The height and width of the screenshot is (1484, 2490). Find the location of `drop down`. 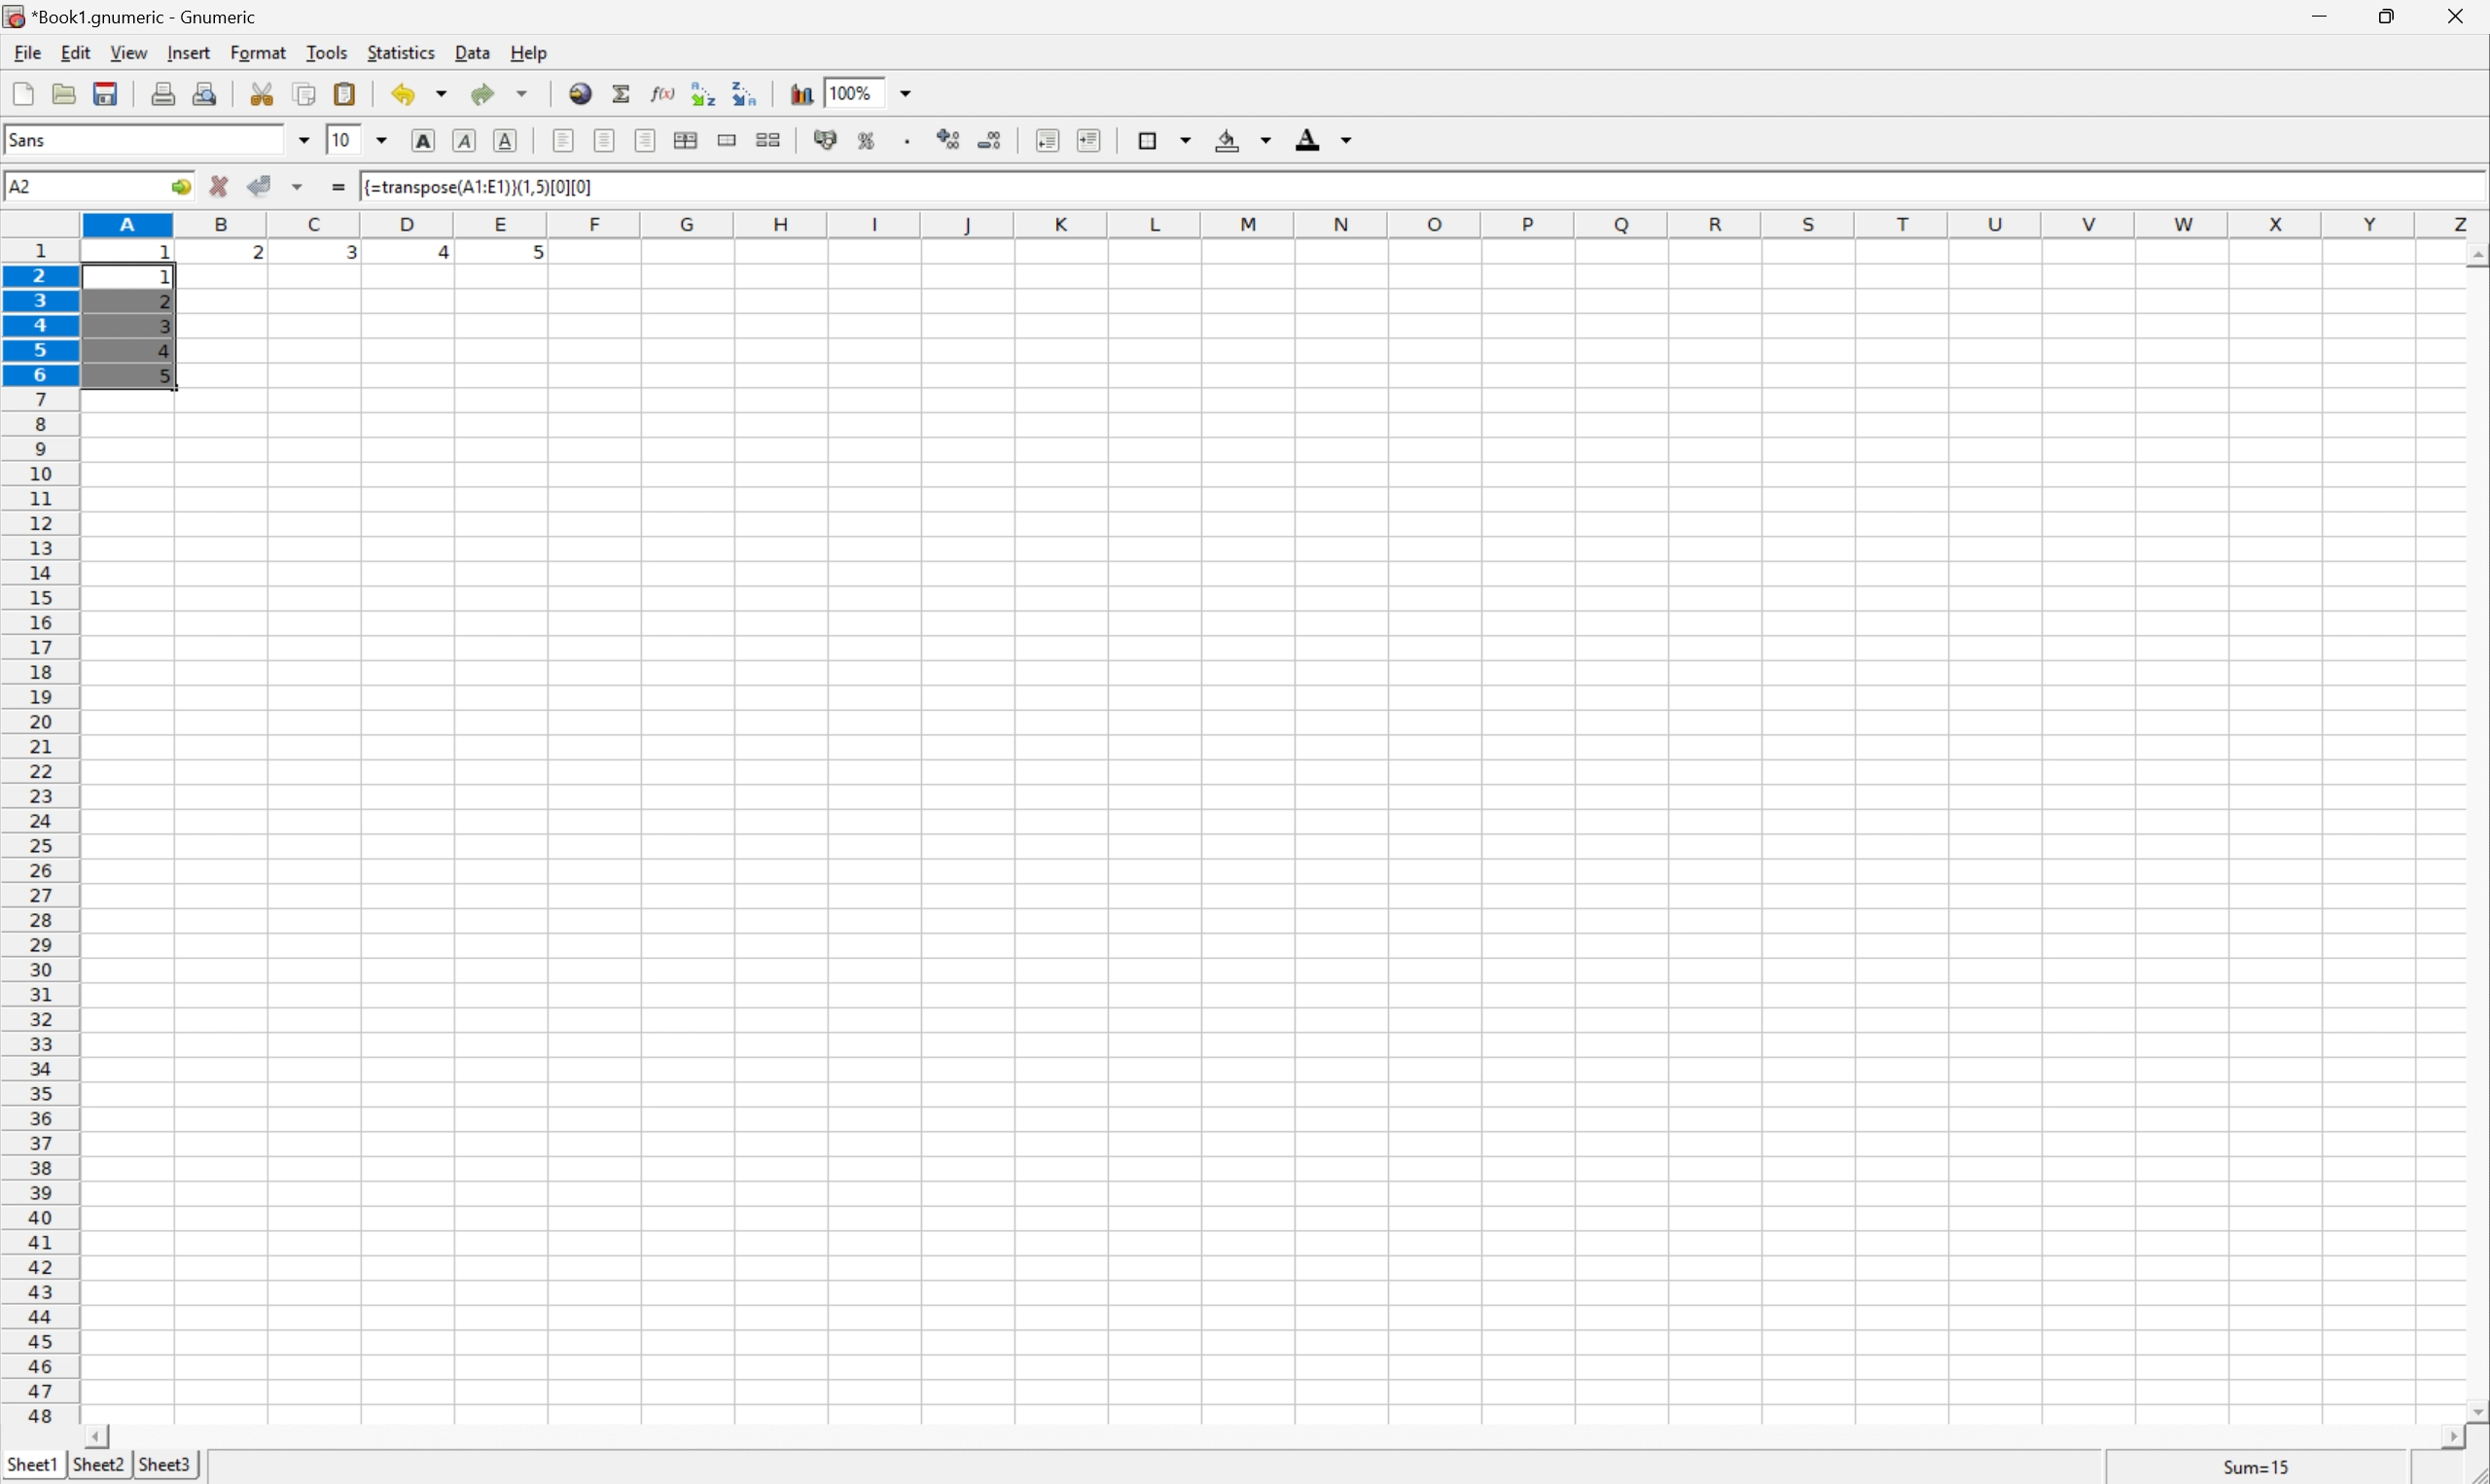

drop down is located at coordinates (381, 140).